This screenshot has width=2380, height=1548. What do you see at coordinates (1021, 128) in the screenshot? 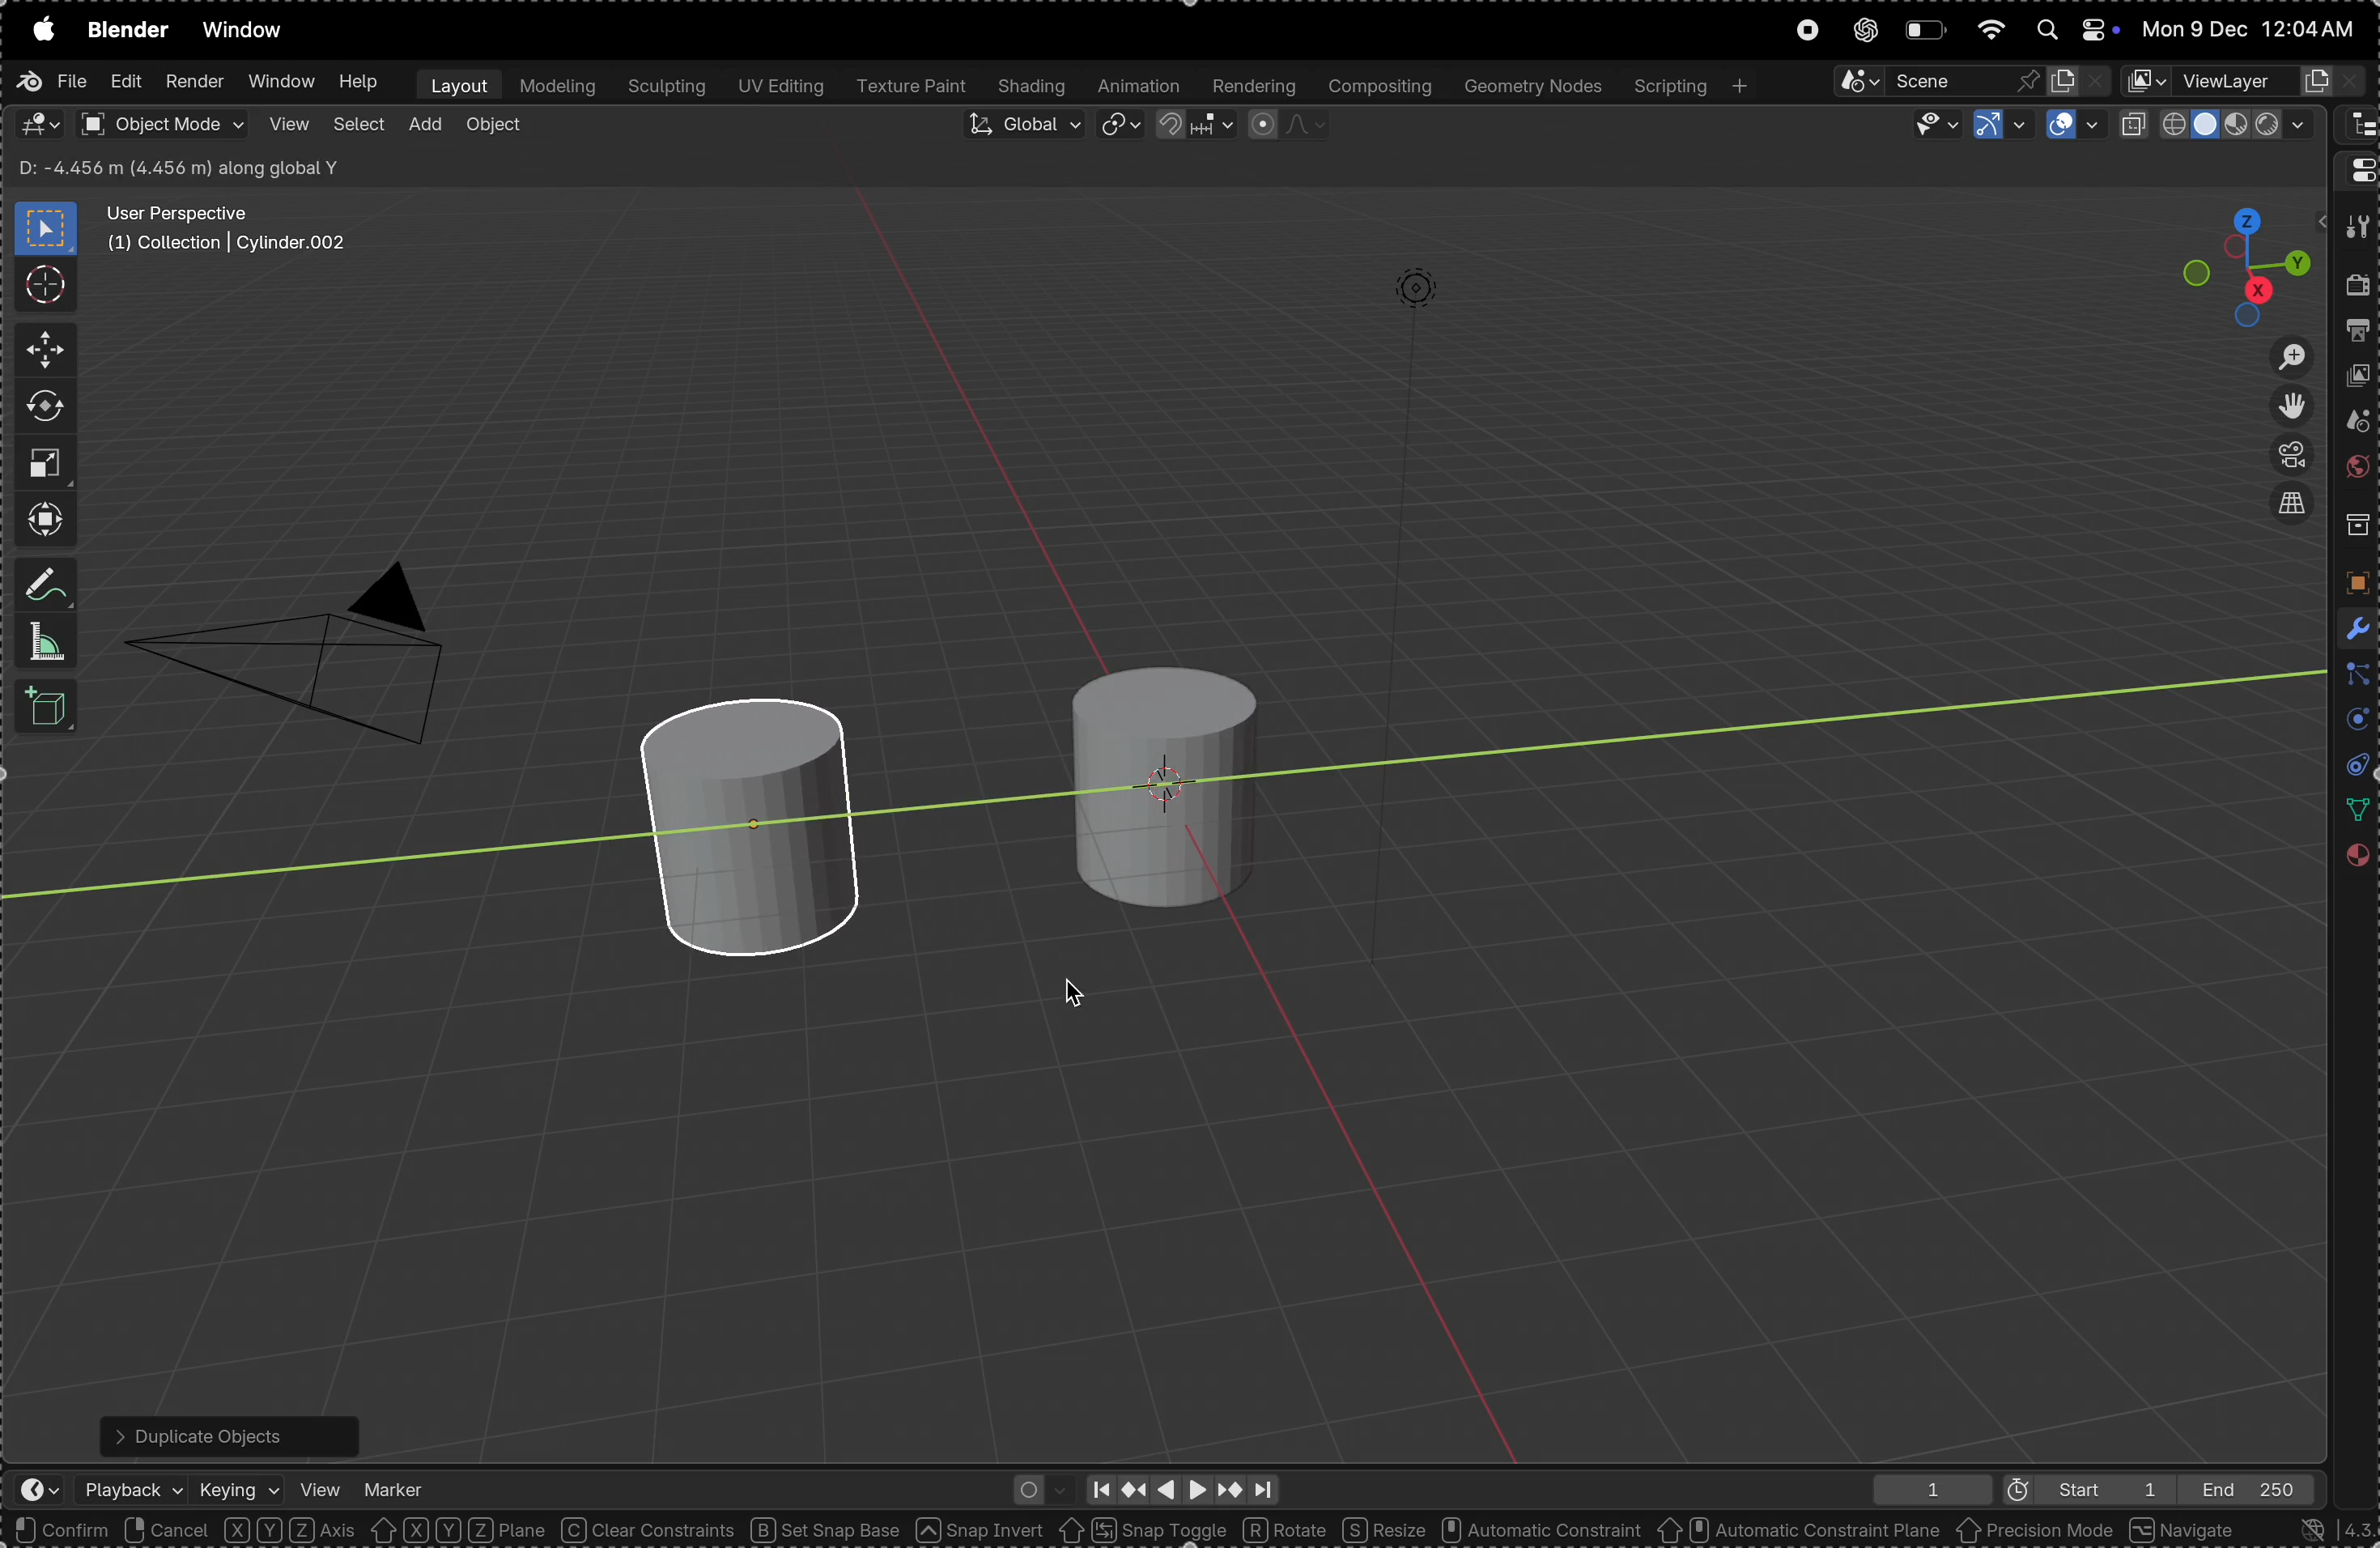
I see `Global` at bounding box center [1021, 128].